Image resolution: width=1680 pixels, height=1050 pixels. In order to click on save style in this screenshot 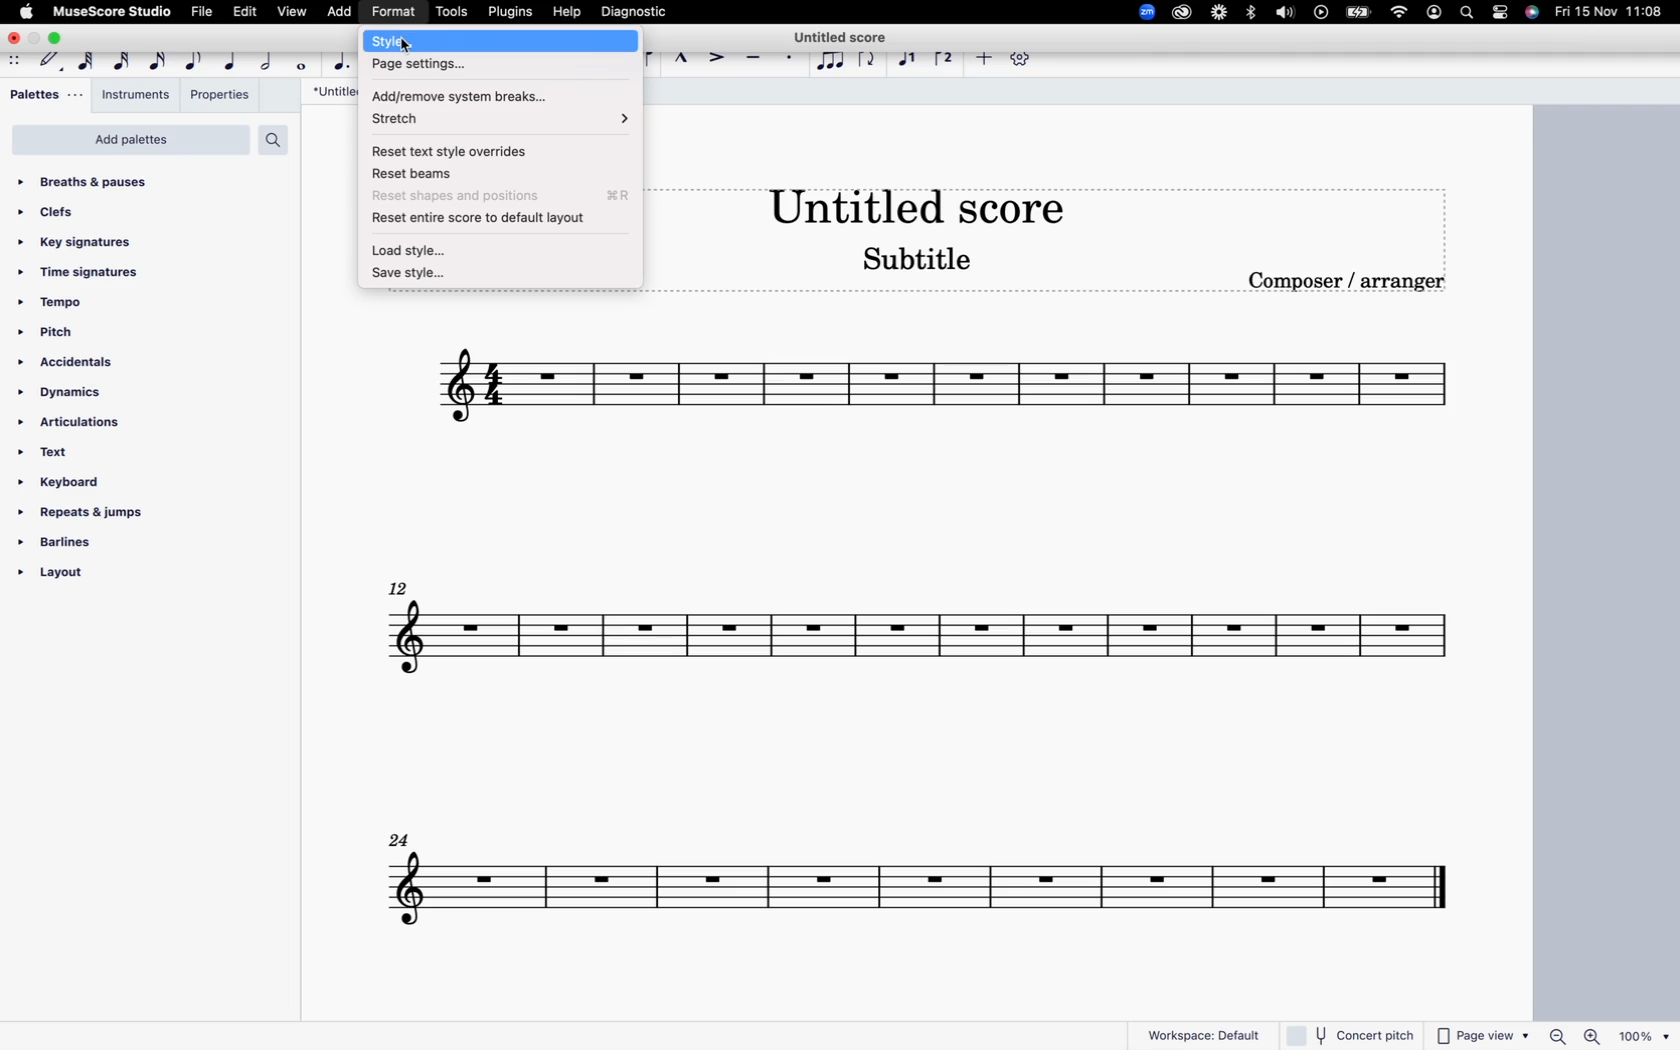, I will do `click(426, 275)`.